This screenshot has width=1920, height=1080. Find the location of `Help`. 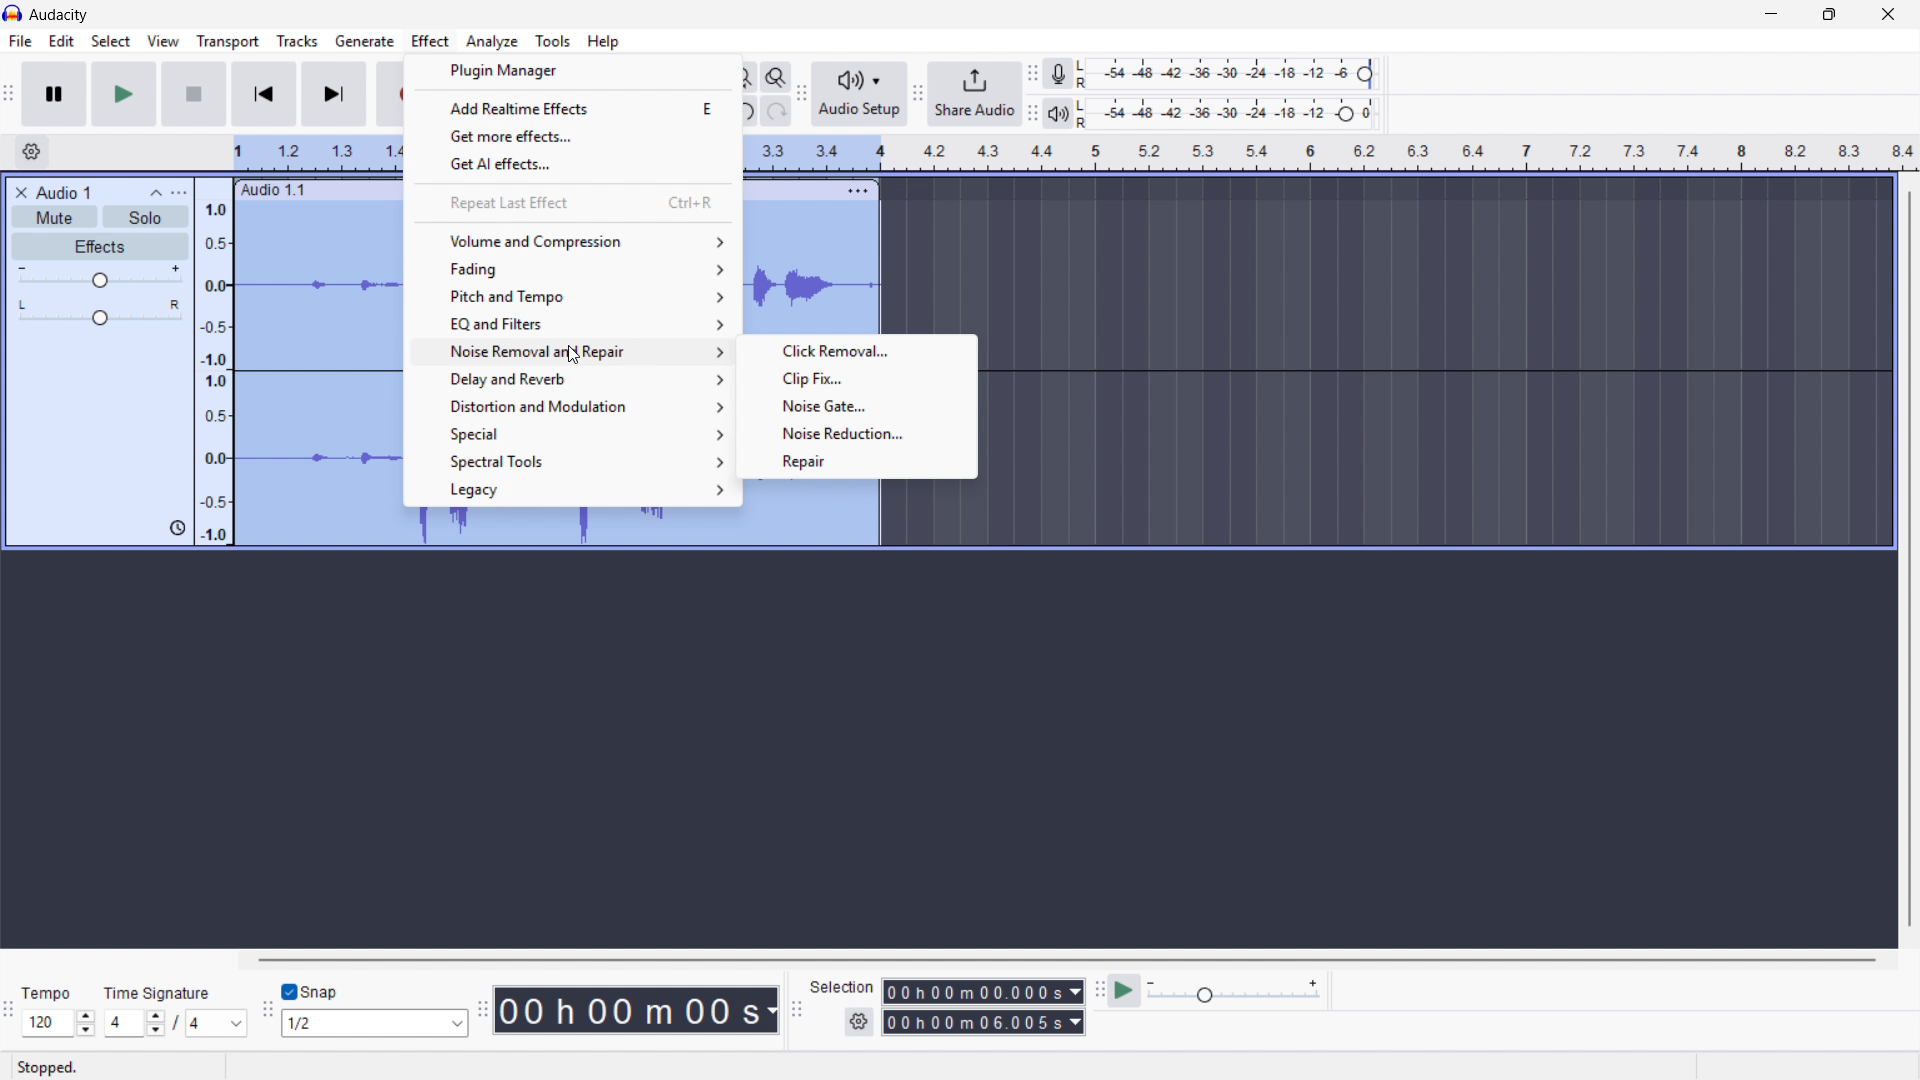

Help is located at coordinates (604, 42).